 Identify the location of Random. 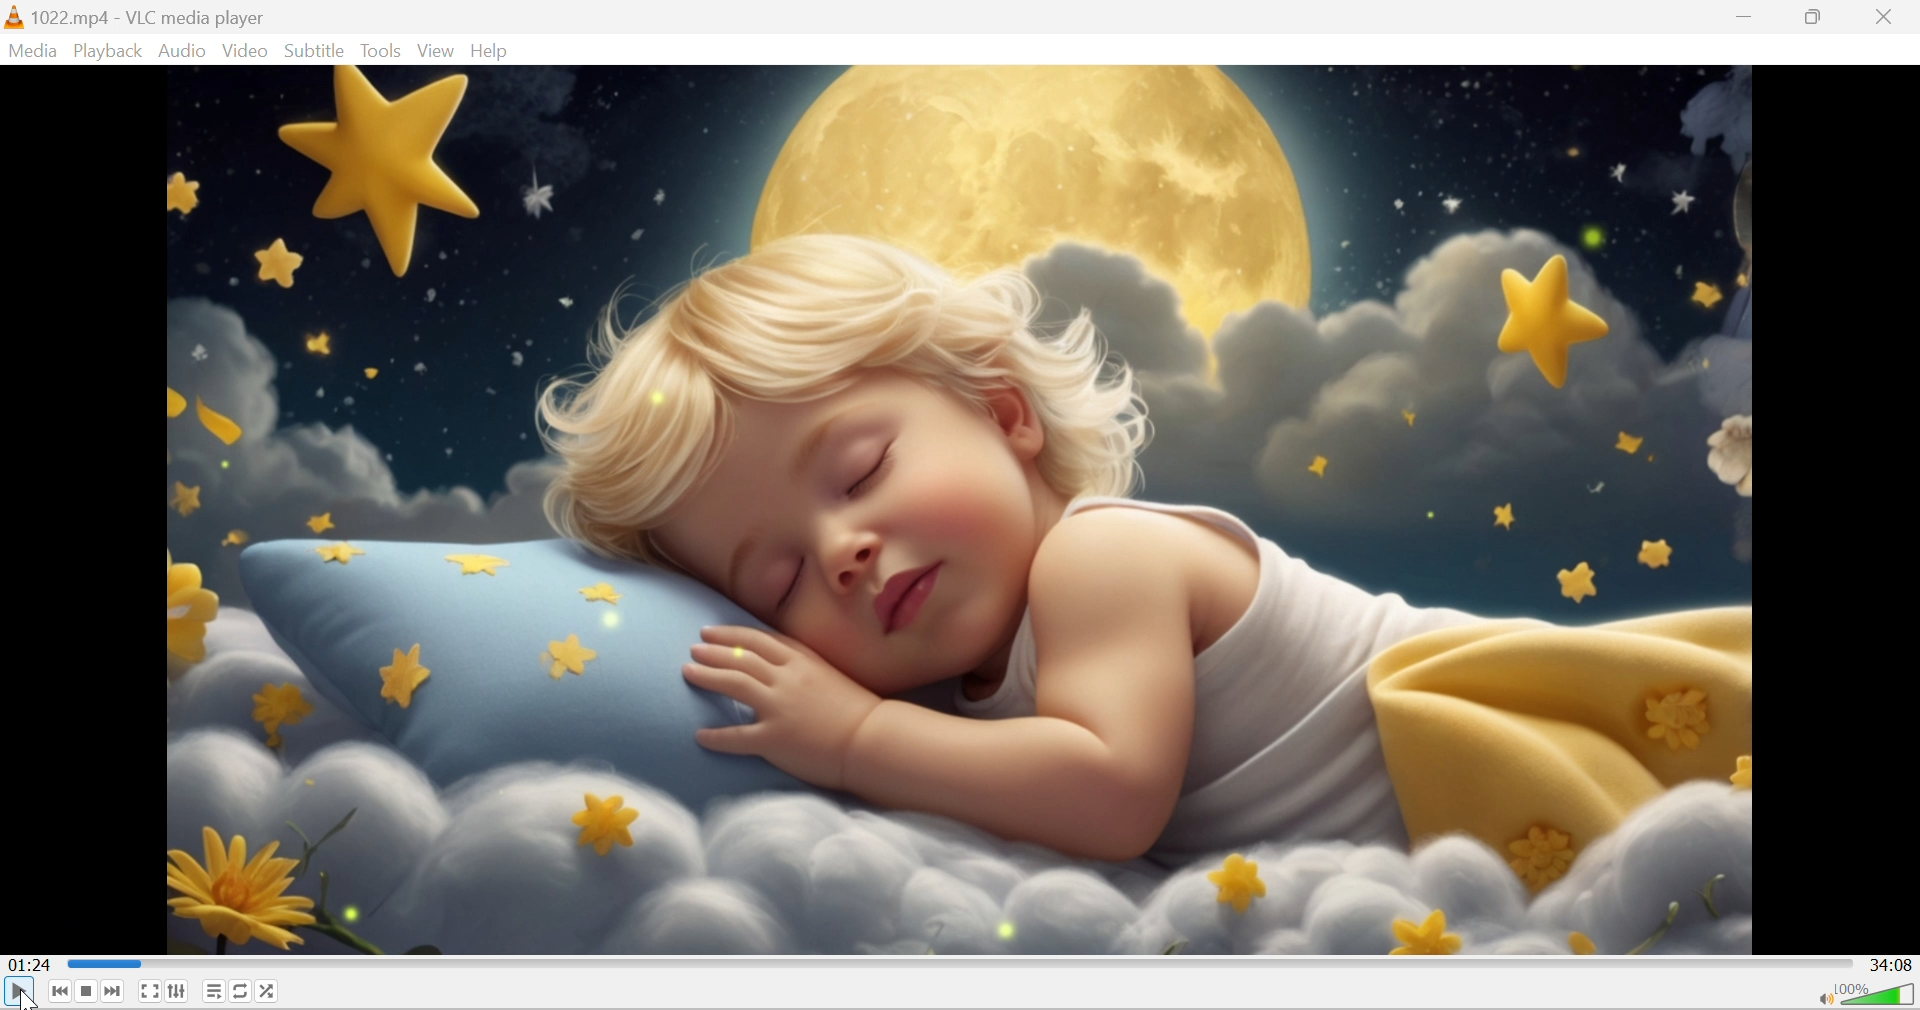
(269, 991).